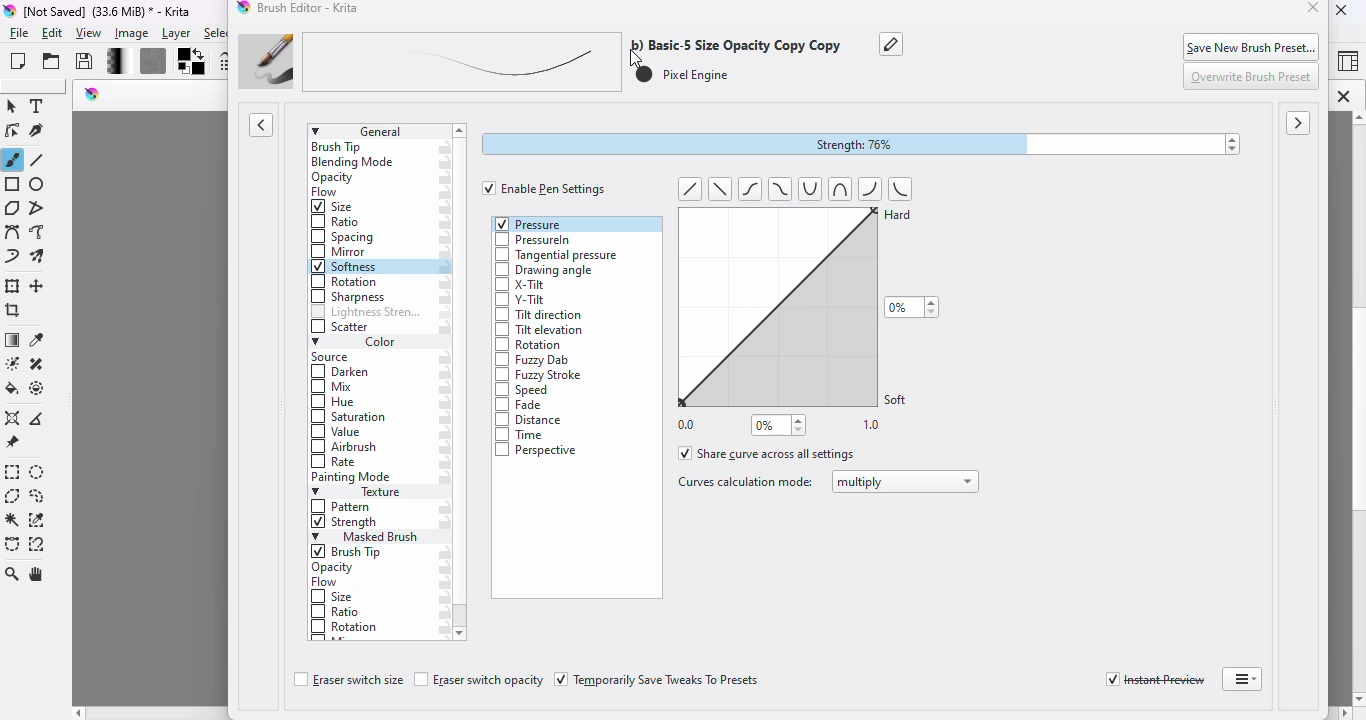 This screenshot has height=720, width=1366. What do you see at coordinates (13, 341) in the screenshot?
I see `draw a gradient` at bounding box center [13, 341].